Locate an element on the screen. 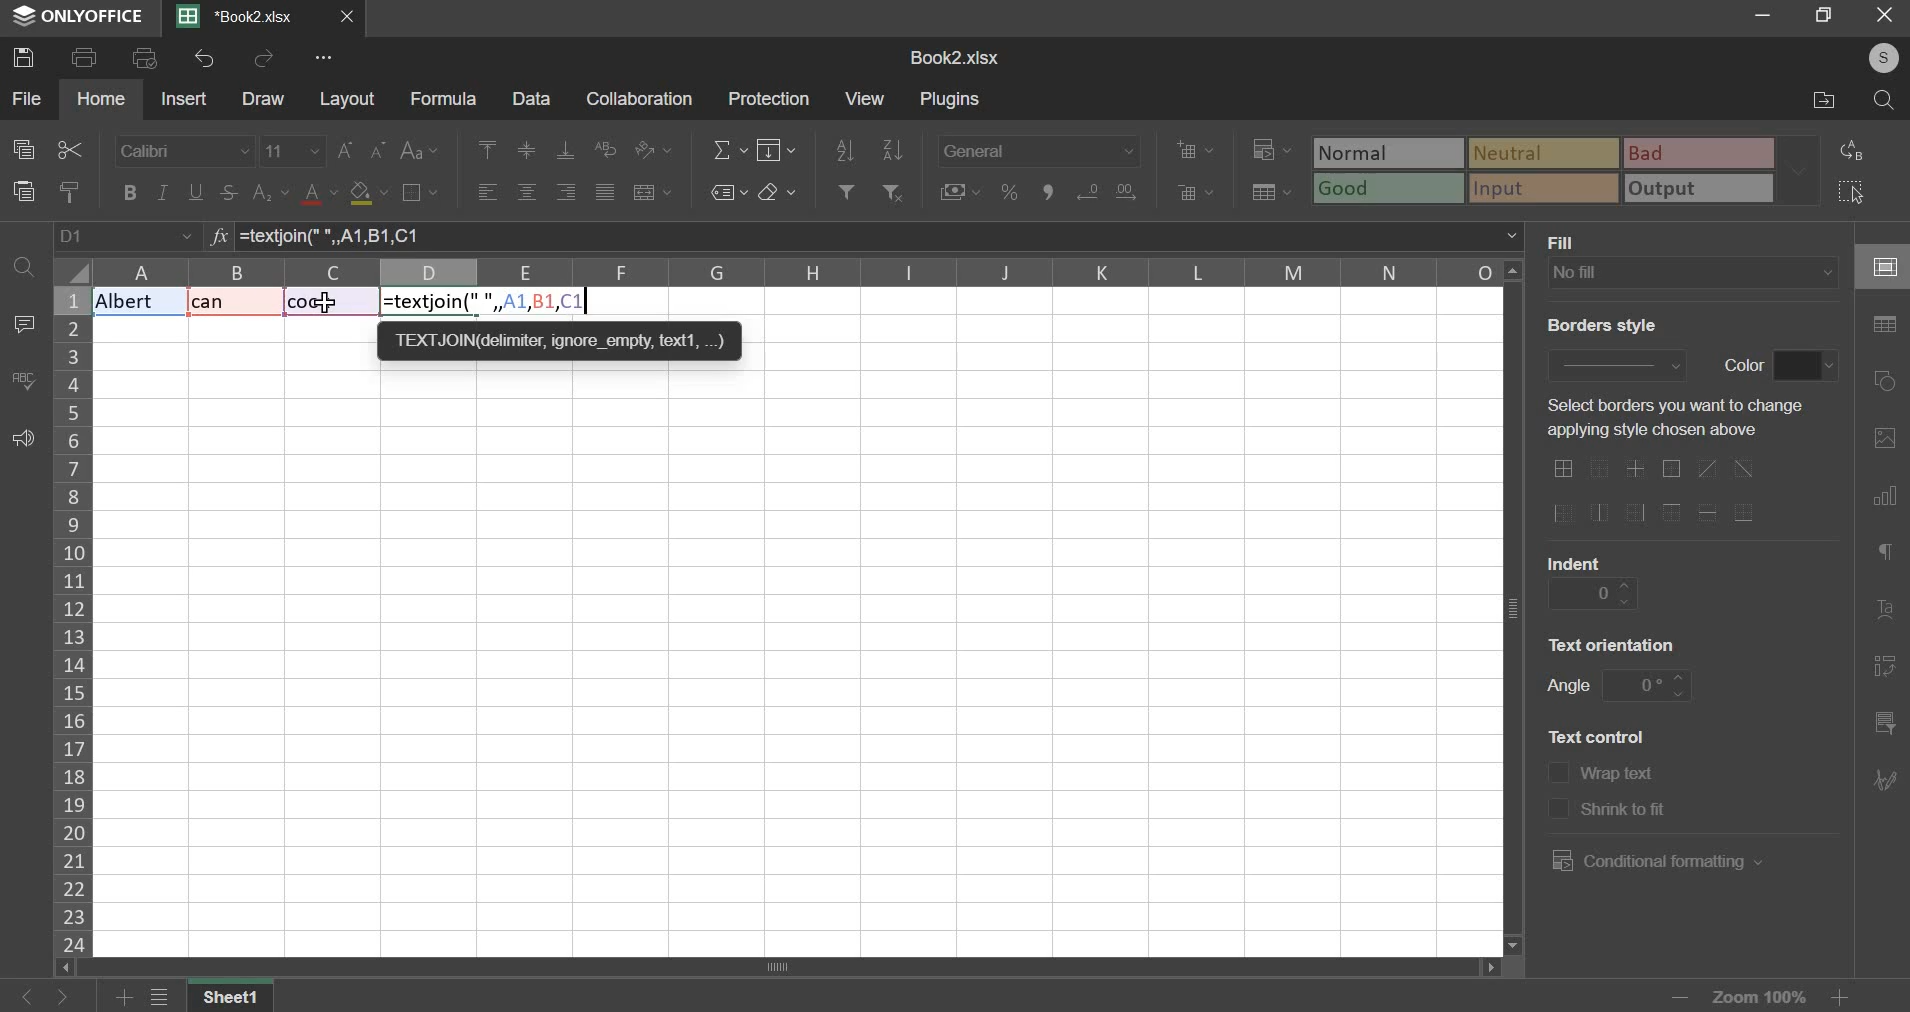 This screenshot has height=1012, width=1910. bold is located at coordinates (128, 192).